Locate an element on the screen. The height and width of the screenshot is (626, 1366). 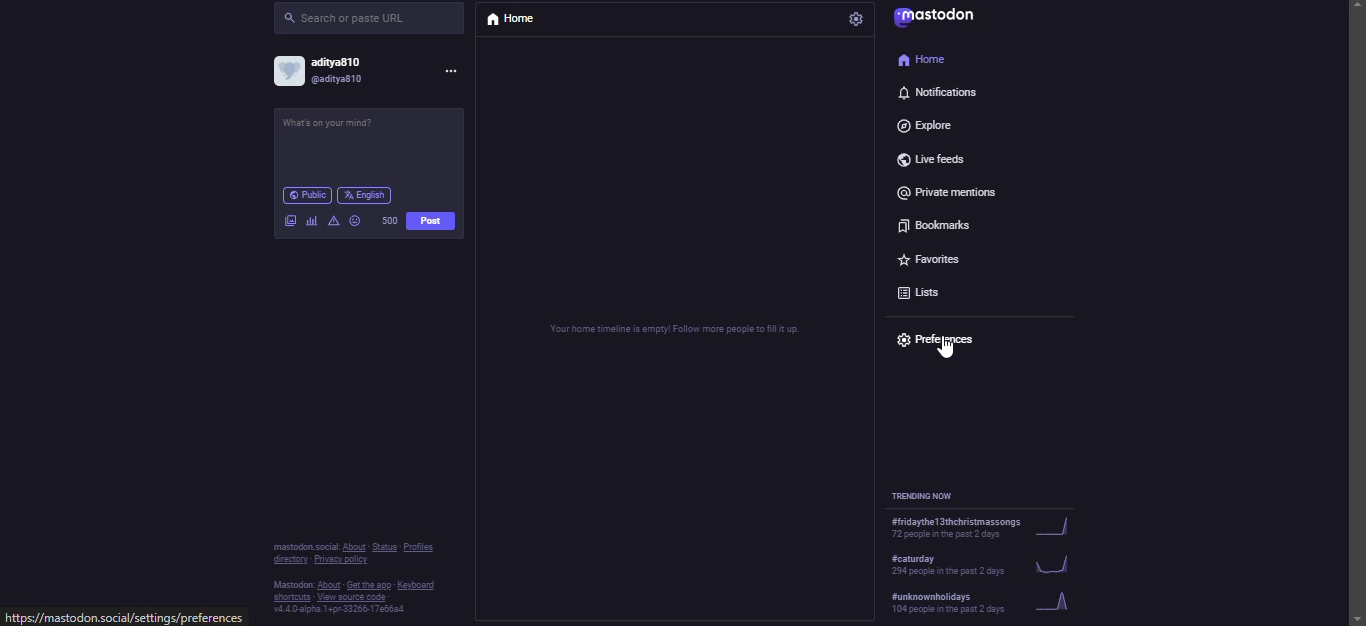
private mentions is located at coordinates (949, 191).